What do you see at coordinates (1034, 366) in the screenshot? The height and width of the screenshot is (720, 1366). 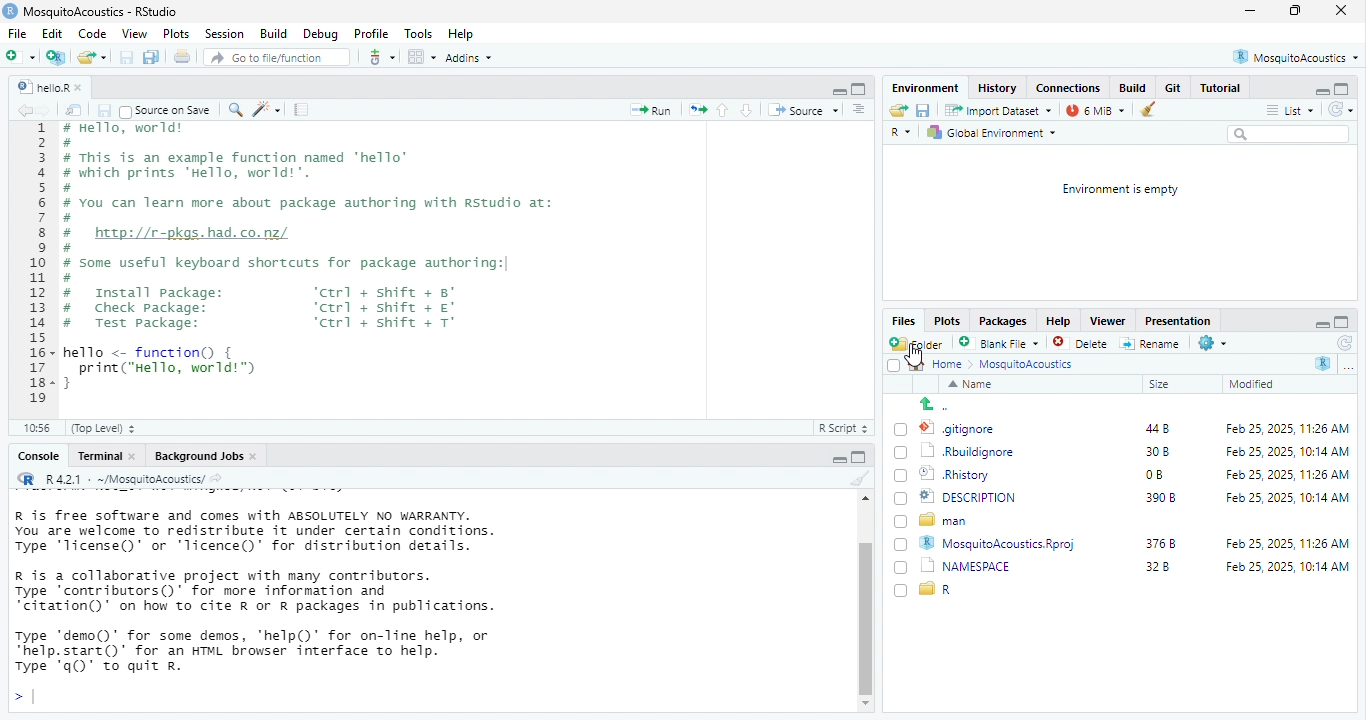 I see `  MosguitoAcoustics` at bounding box center [1034, 366].